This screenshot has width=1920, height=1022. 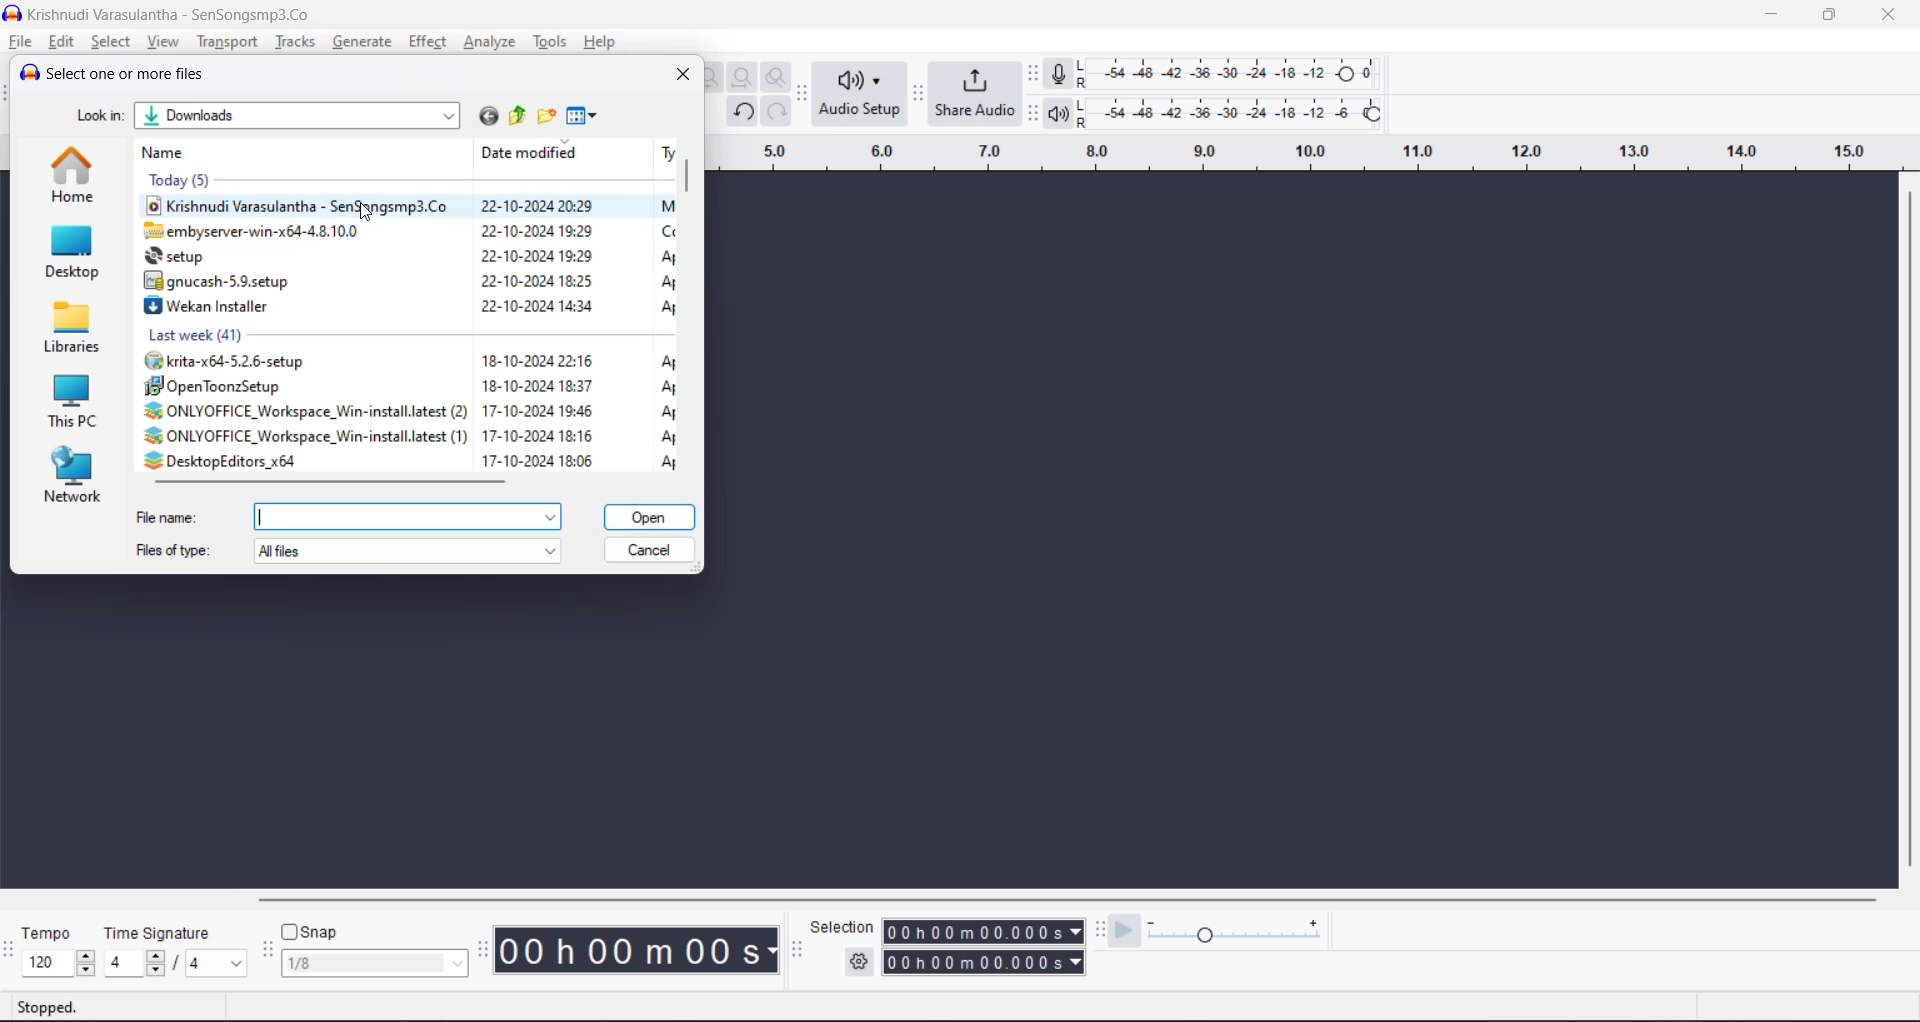 What do you see at coordinates (652, 549) in the screenshot?
I see `cancel` at bounding box center [652, 549].